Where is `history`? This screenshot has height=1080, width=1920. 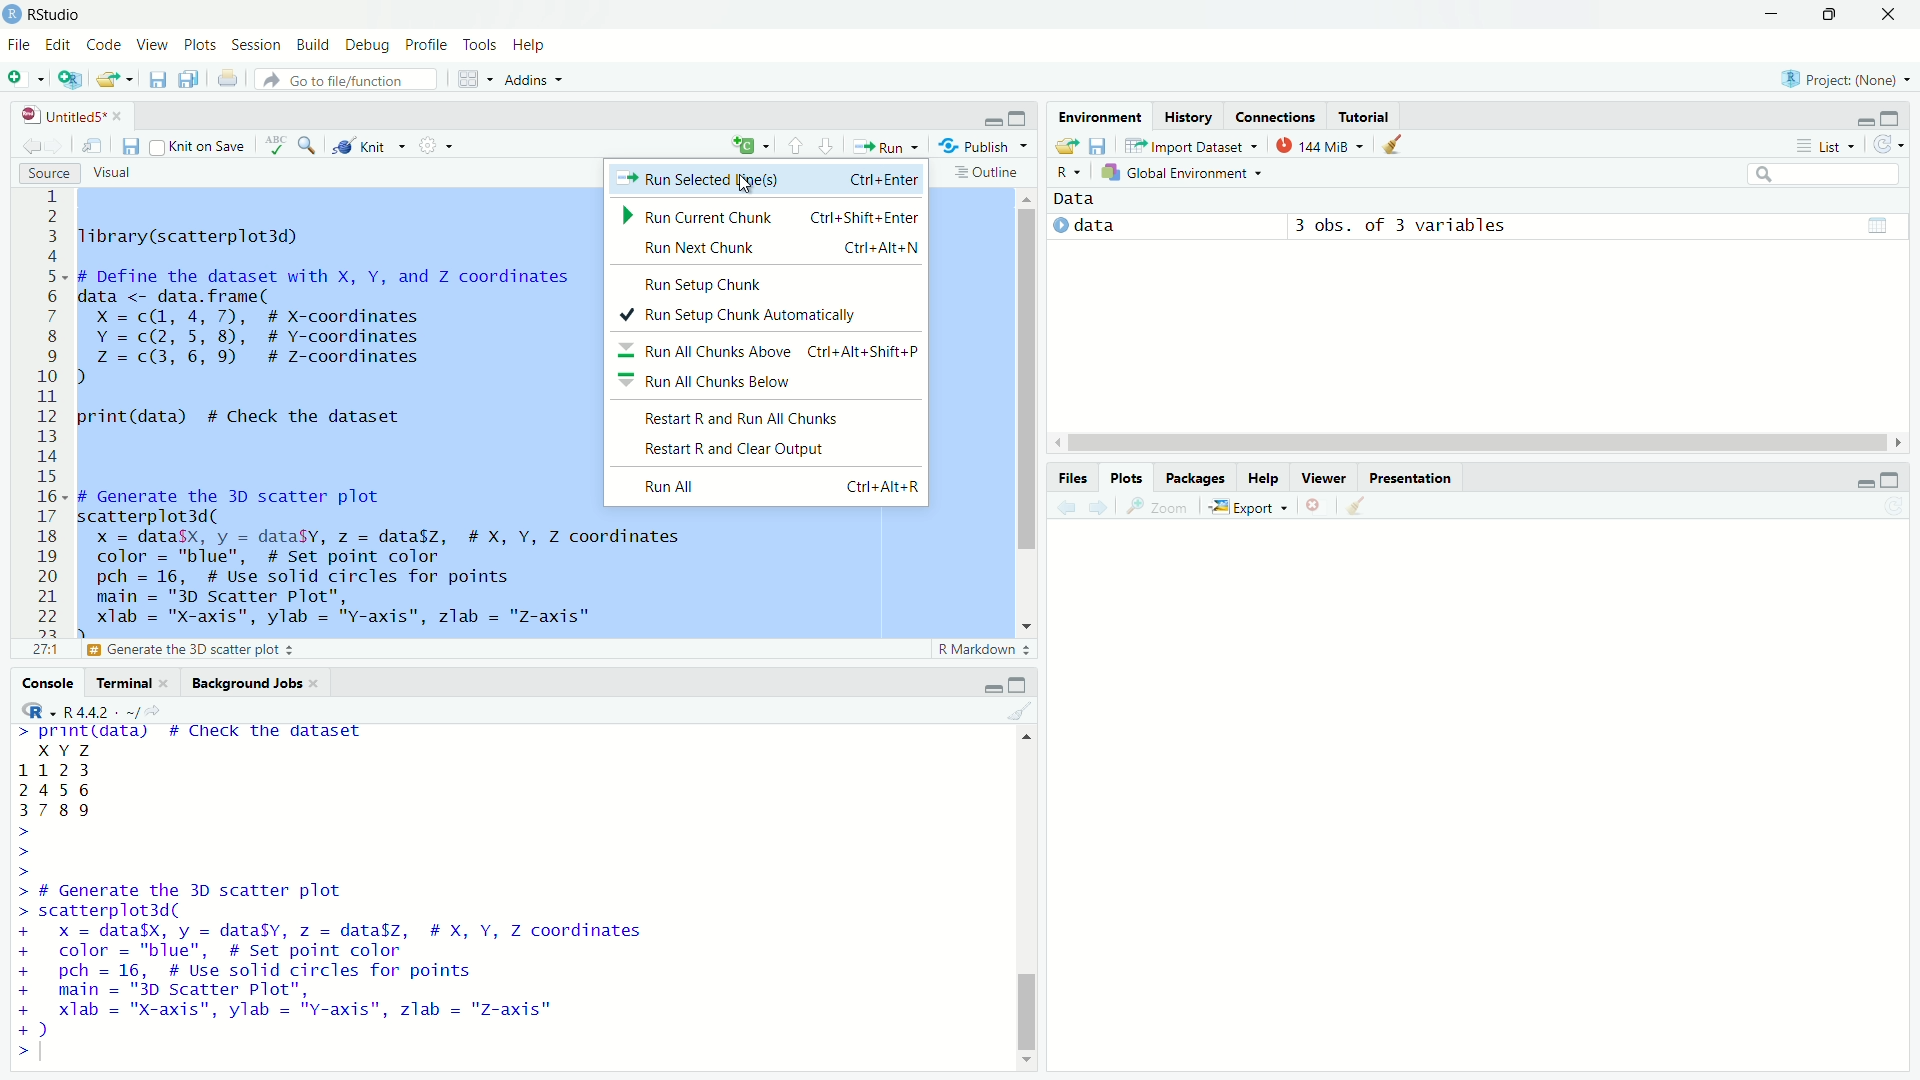 history is located at coordinates (1191, 116).